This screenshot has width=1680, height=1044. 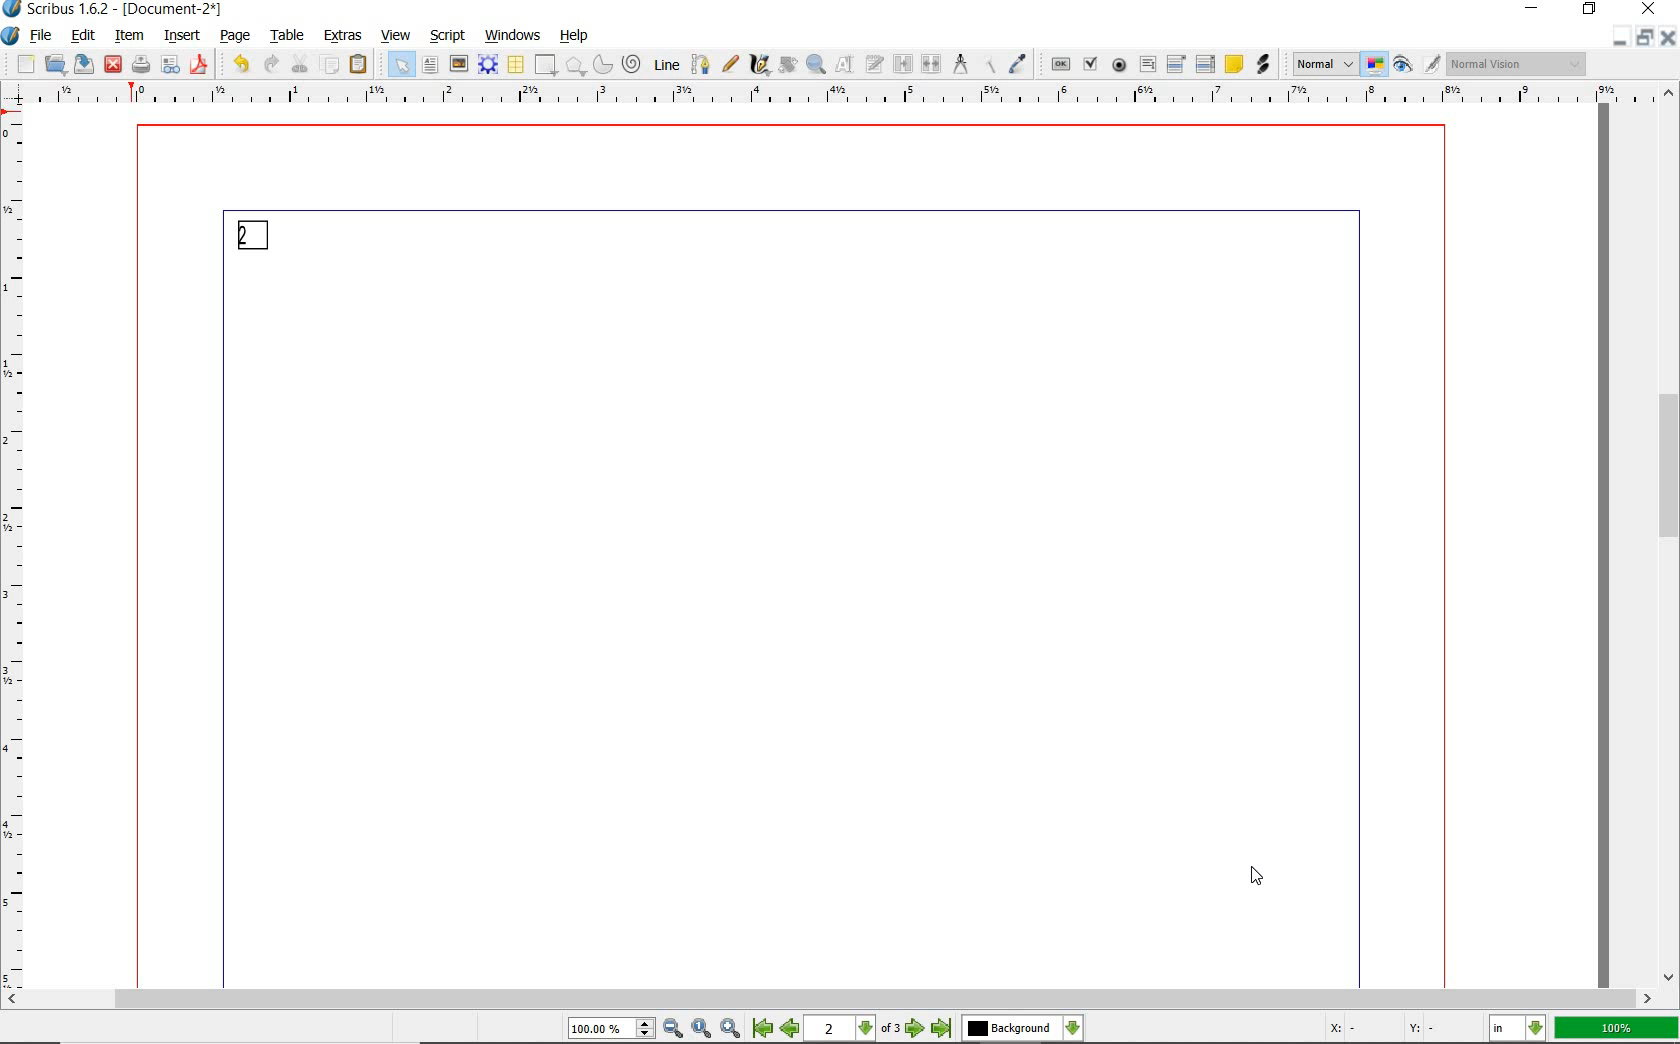 I want to click on line, so click(x=668, y=64).